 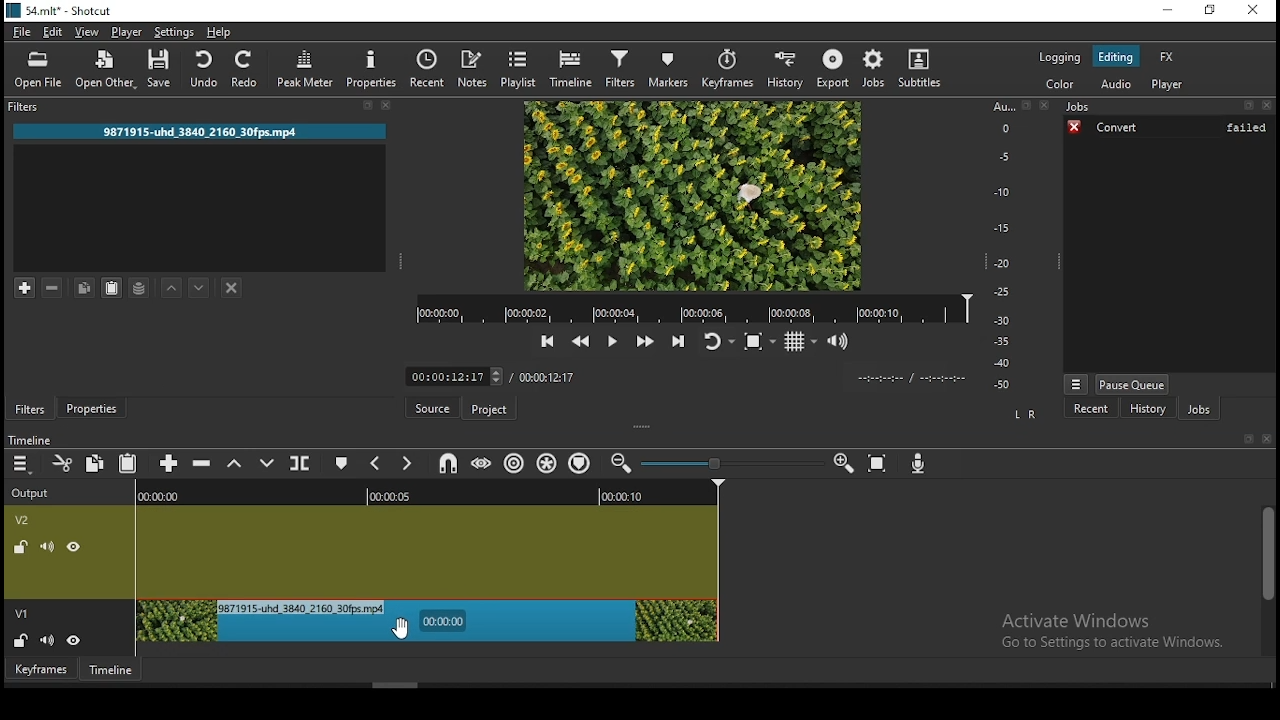 What do you see at coordinates (450, 463) in the screenshot?
I see `snap` at bounding box center [450, 463].